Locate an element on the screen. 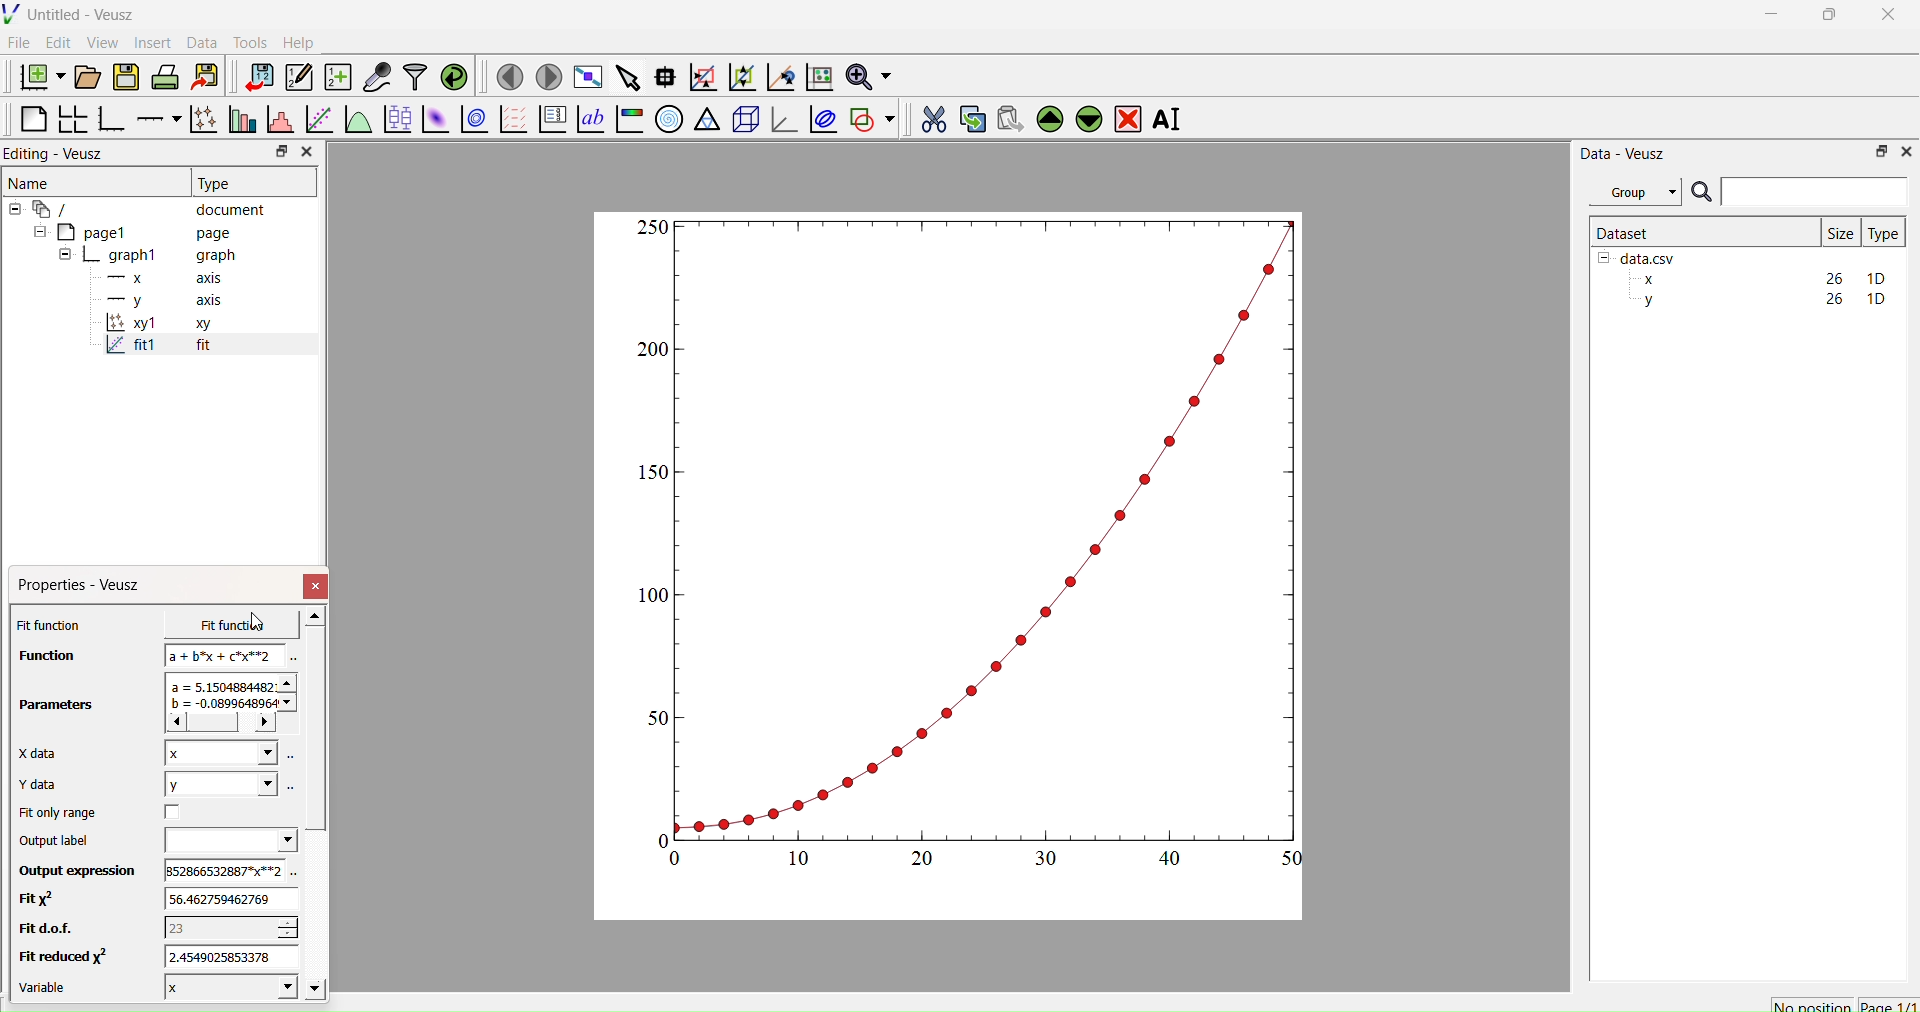 The height and width of the screenshot is (1012, 1920). Recenter graph axis is located at coordinates (779, 76).